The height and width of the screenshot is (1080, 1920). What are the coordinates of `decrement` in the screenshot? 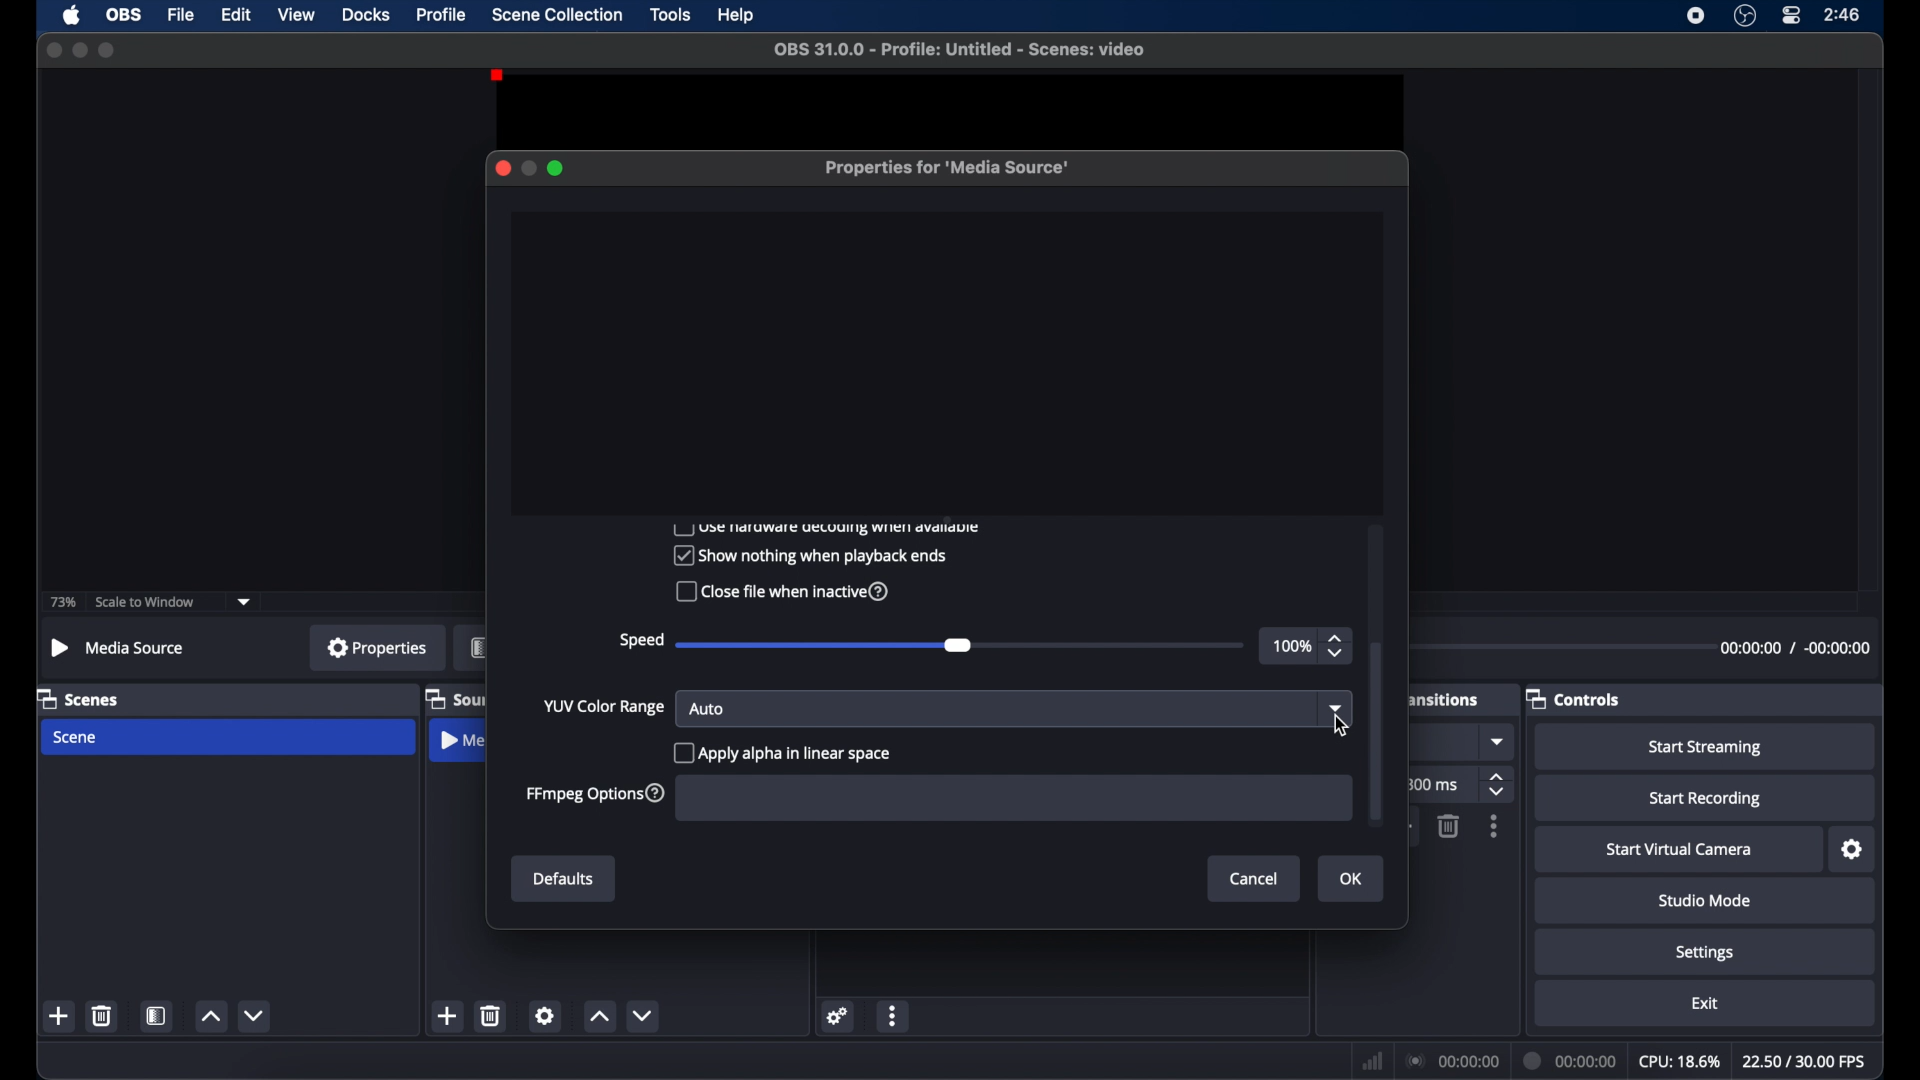 It's located at (256, 1015).